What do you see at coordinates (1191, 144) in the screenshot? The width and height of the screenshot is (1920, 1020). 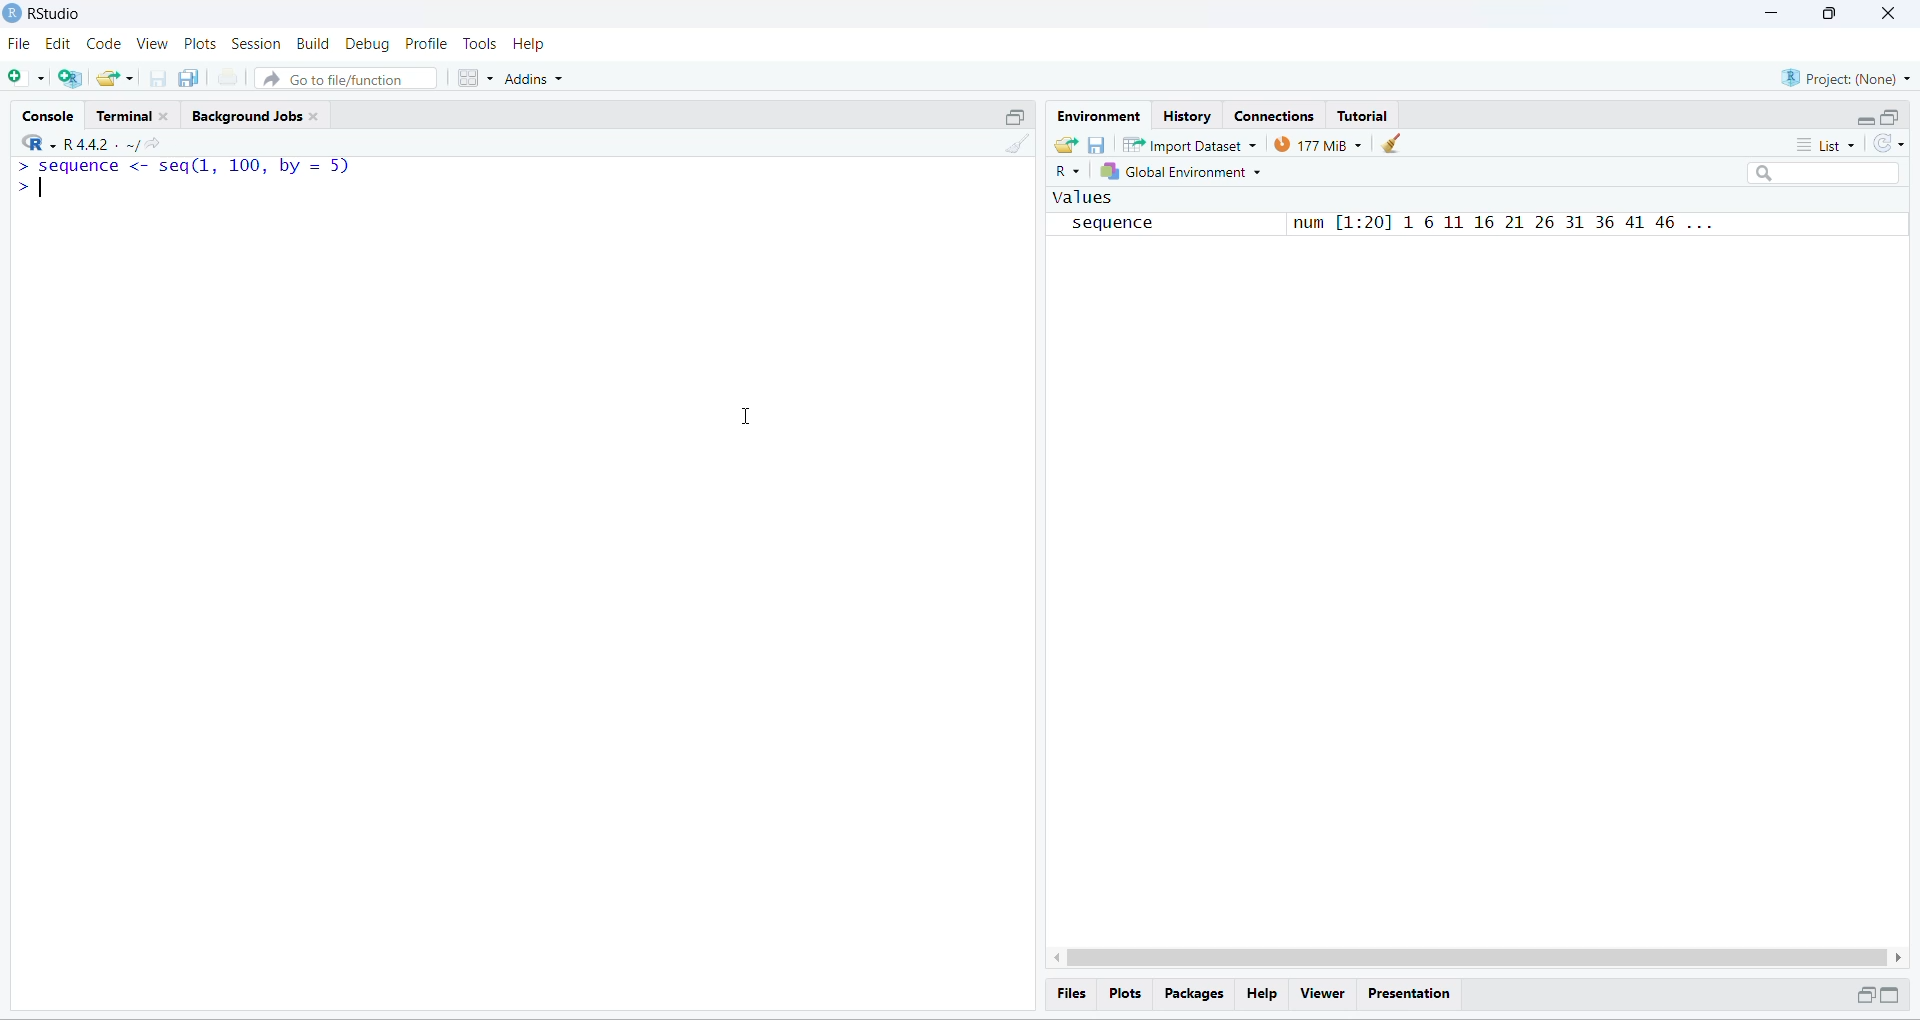 I see `import datasets` at bounding box center [1191, 144].